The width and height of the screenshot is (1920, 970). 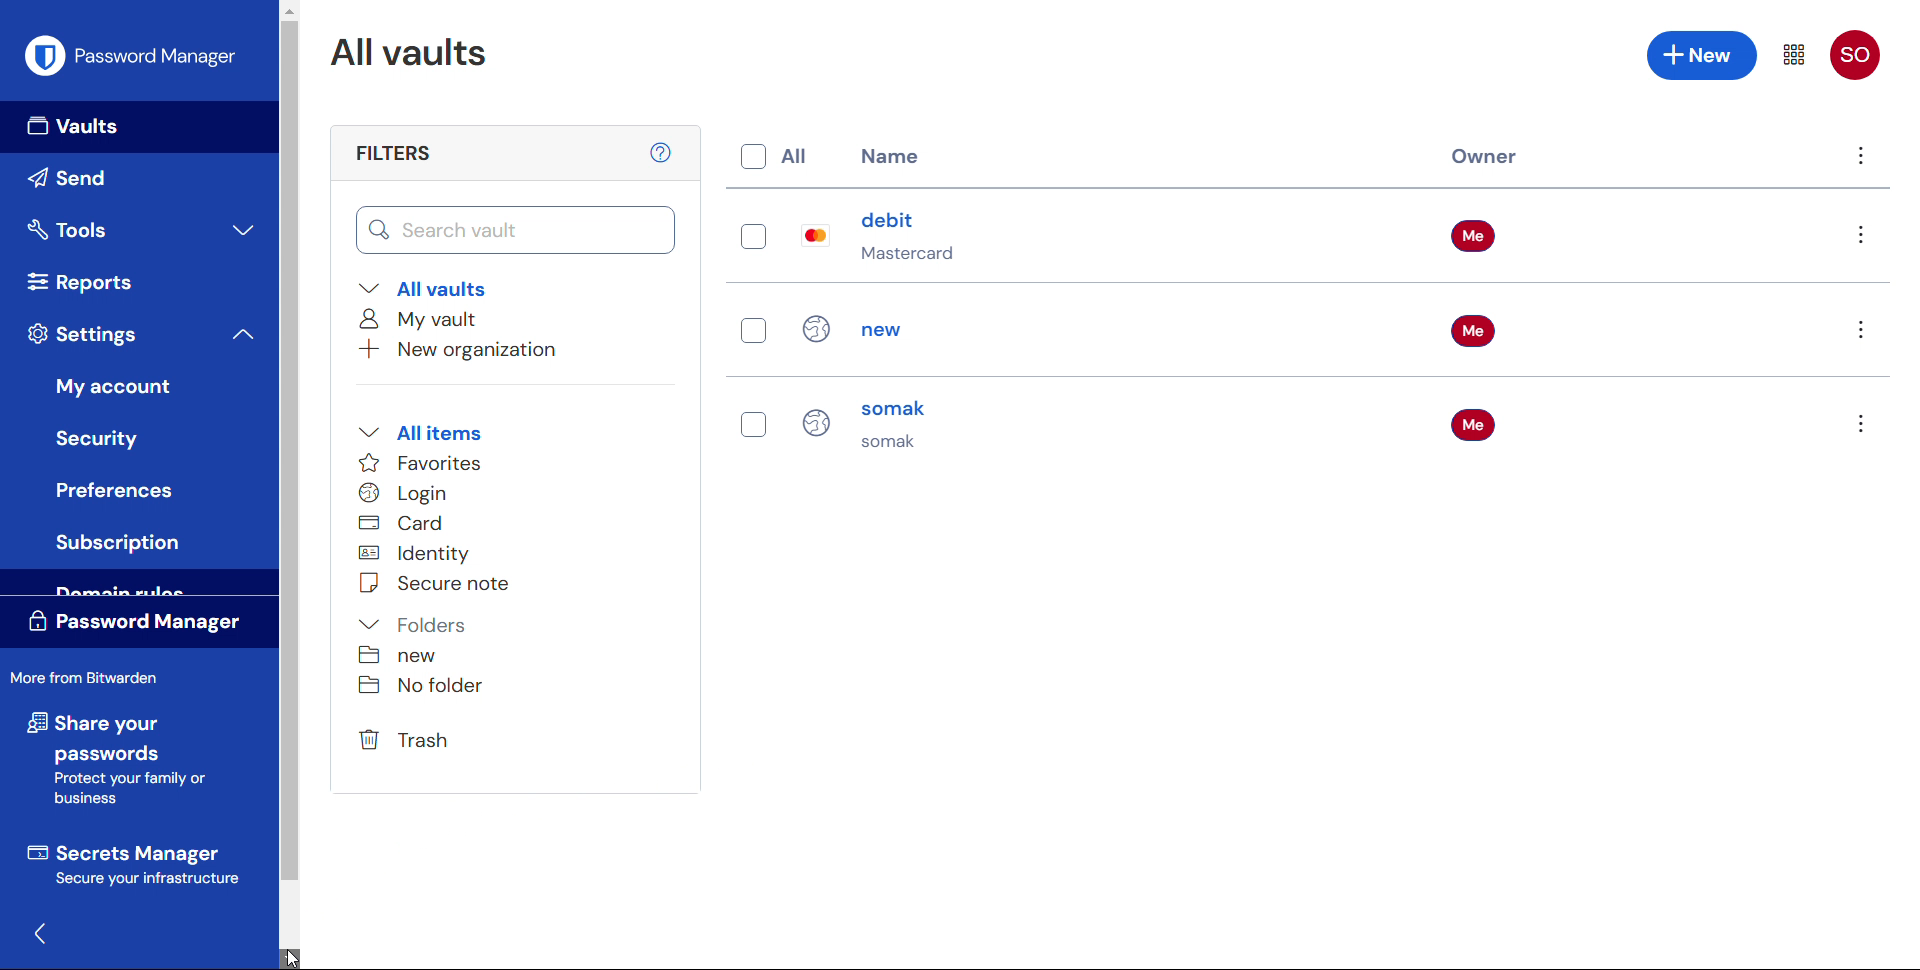 I want to click on My account , so click(x=117, y=386).